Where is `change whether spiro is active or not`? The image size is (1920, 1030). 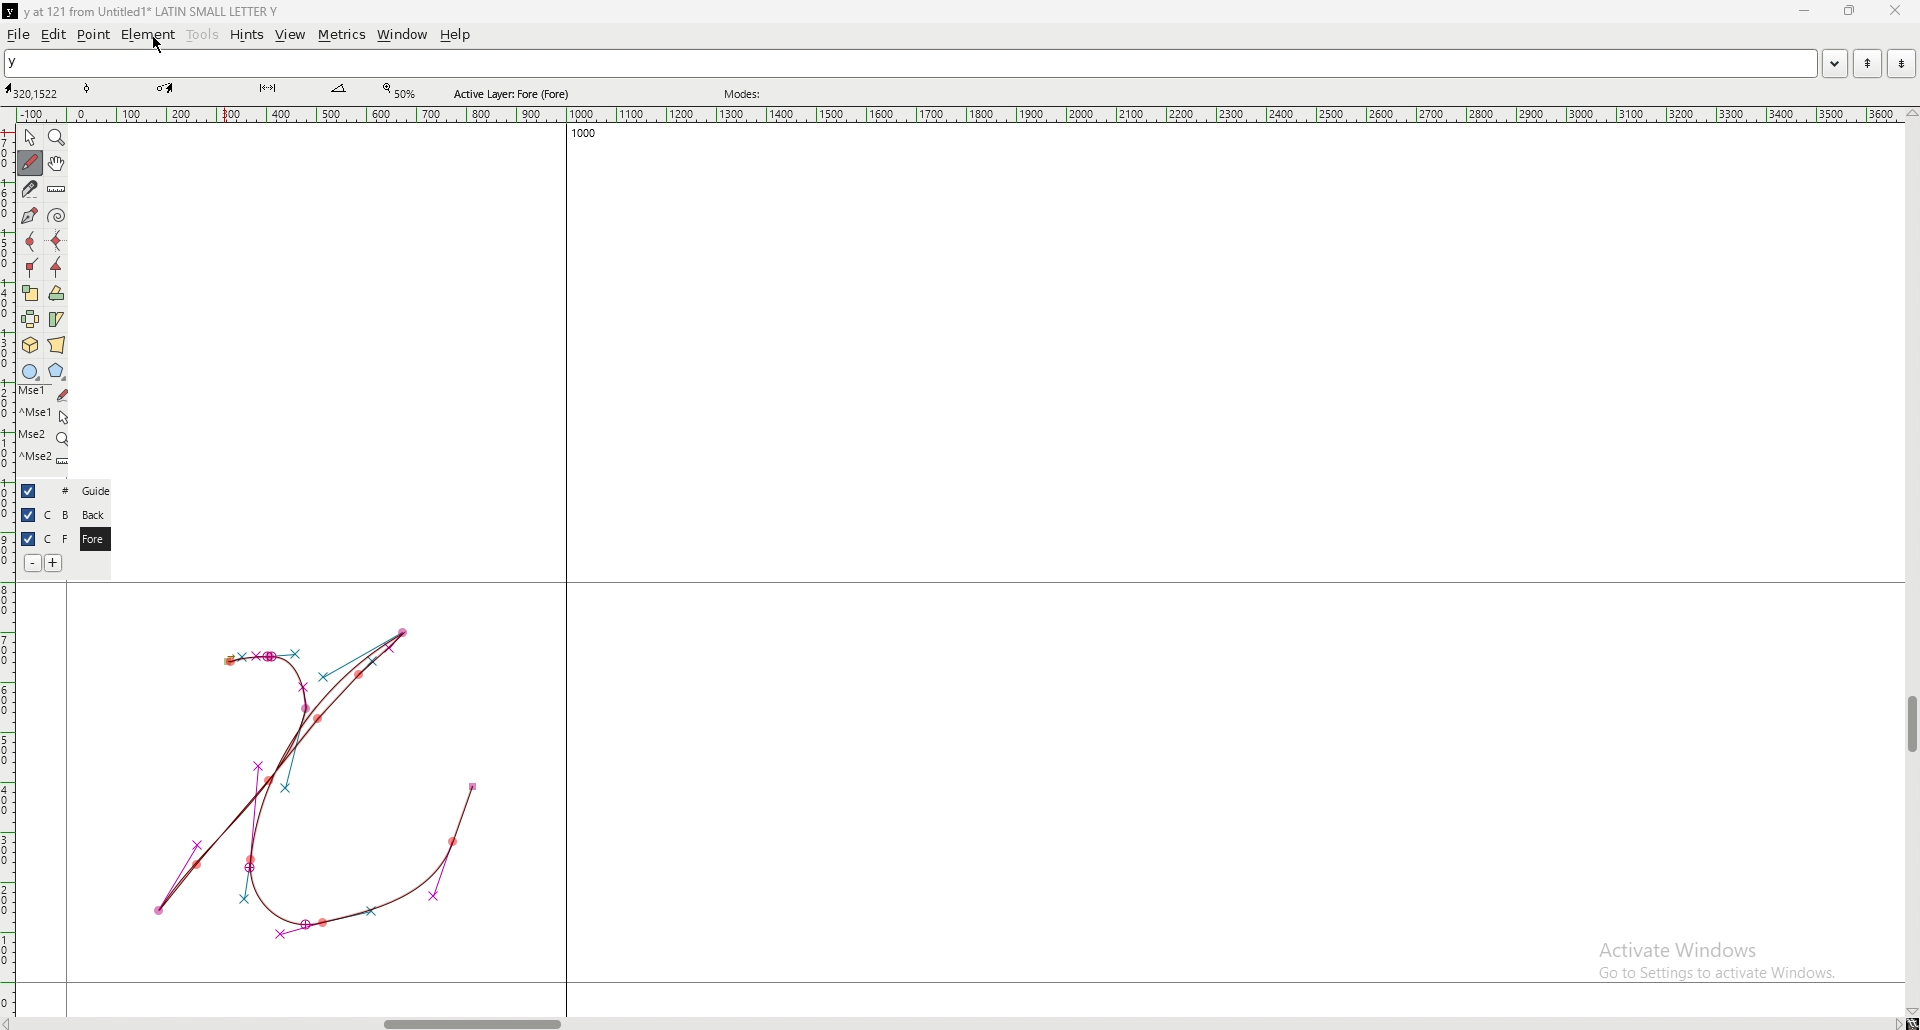
change whether spiro is active or not is located at coordinates (57, 215).